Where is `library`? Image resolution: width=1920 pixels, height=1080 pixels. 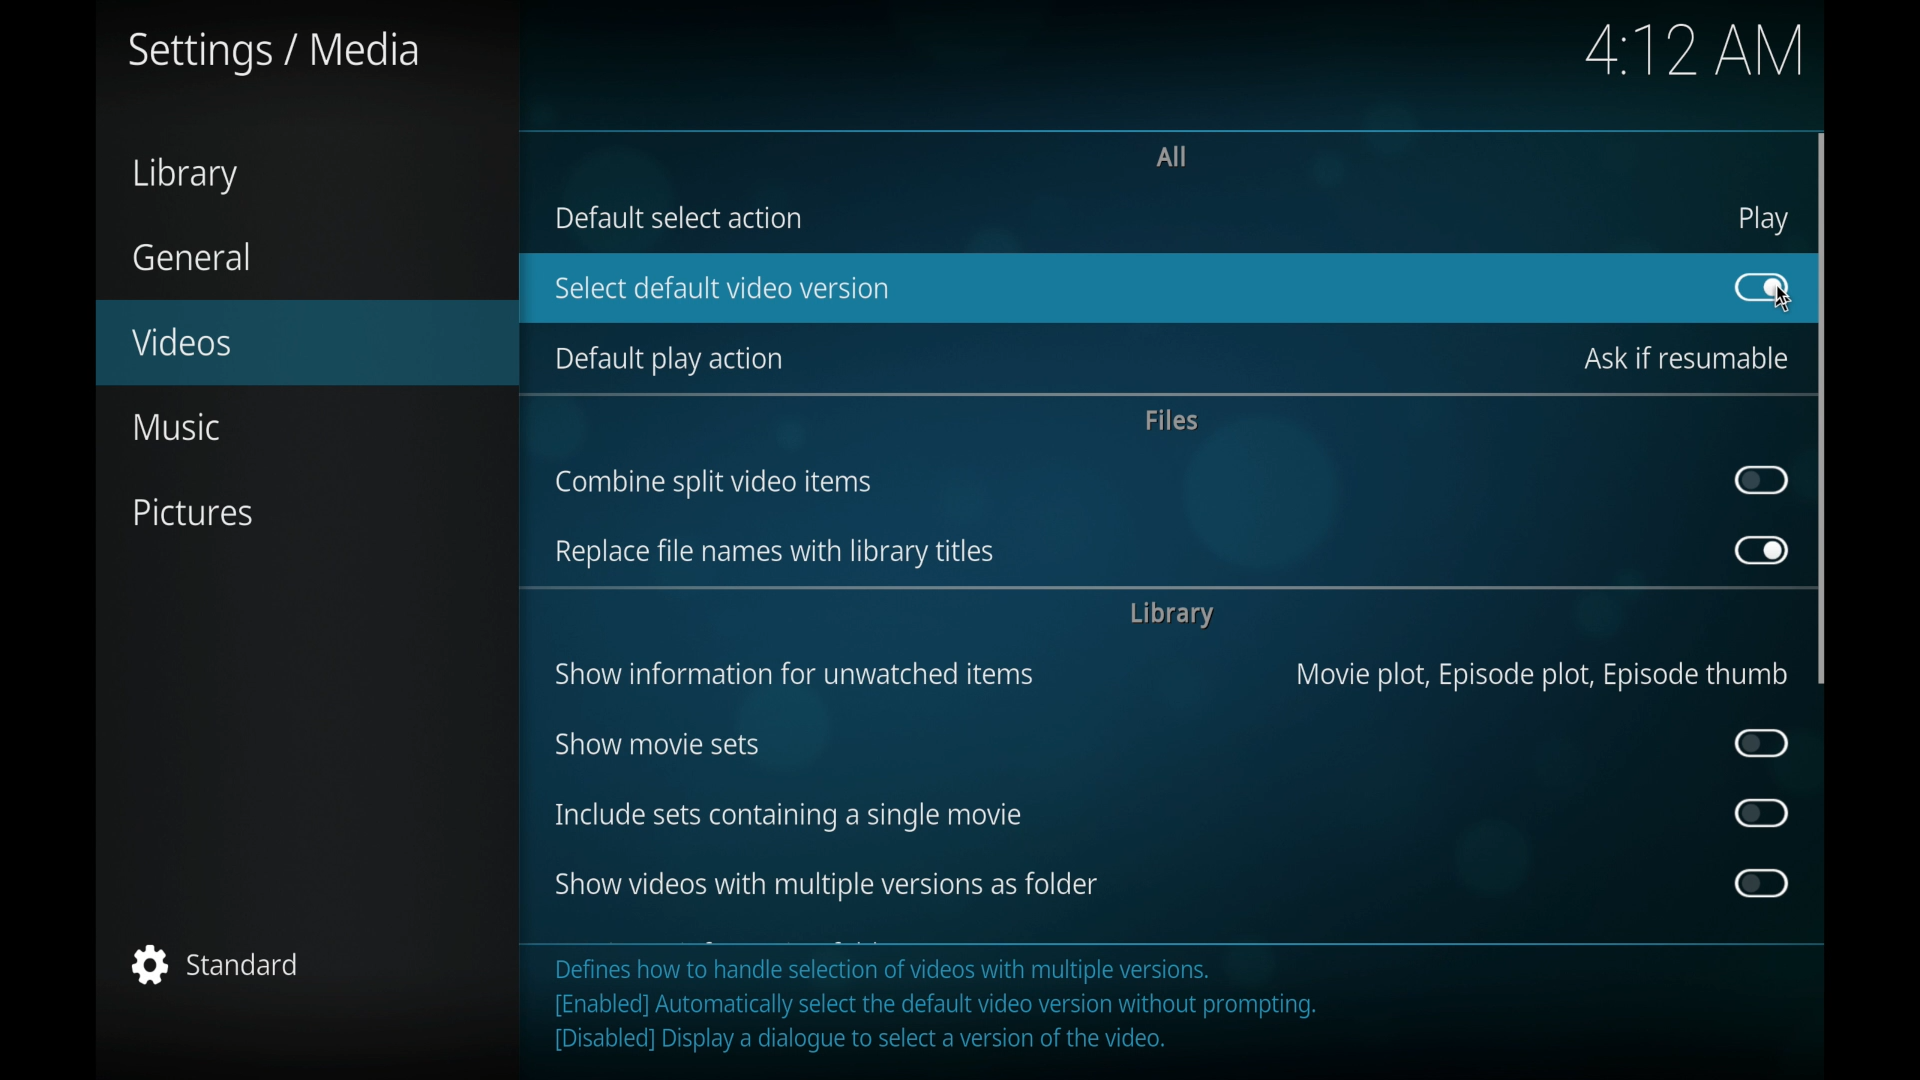
library is located at coordinates (181, 174).